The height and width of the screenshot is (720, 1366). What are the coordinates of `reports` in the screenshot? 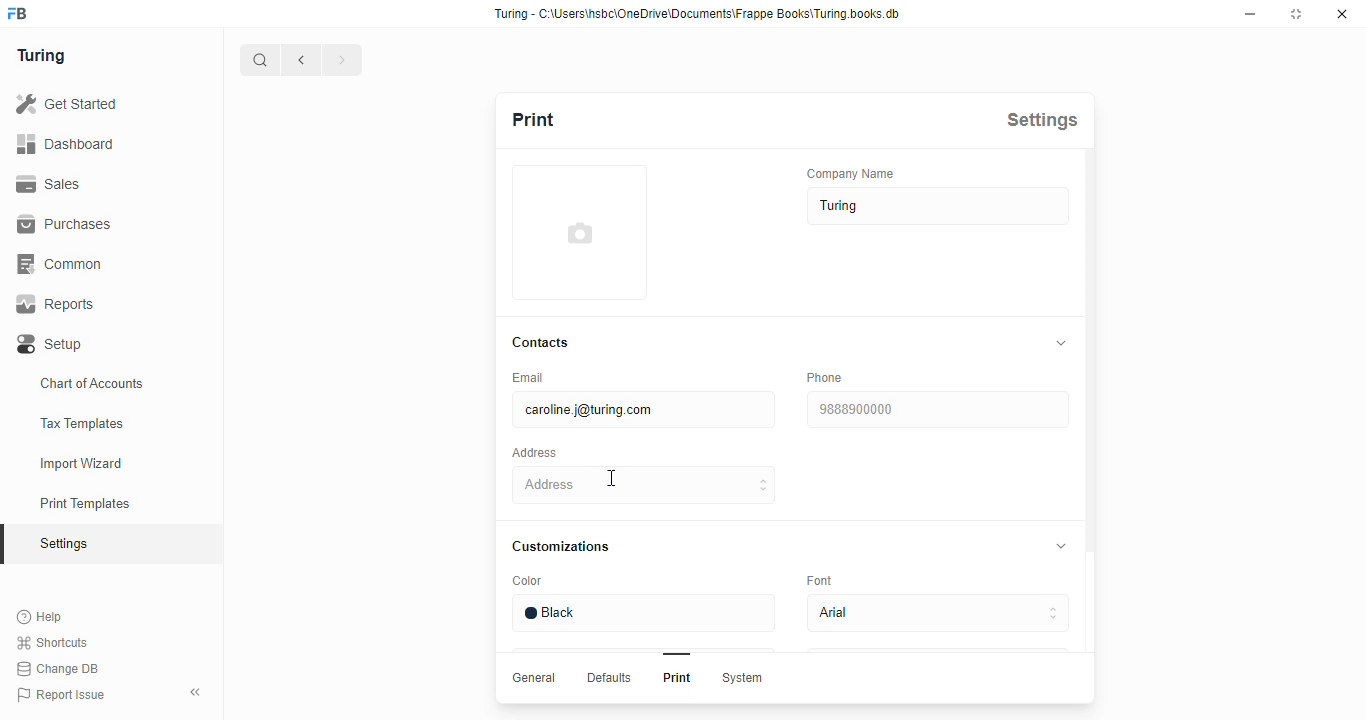 It's located at (56, 304).